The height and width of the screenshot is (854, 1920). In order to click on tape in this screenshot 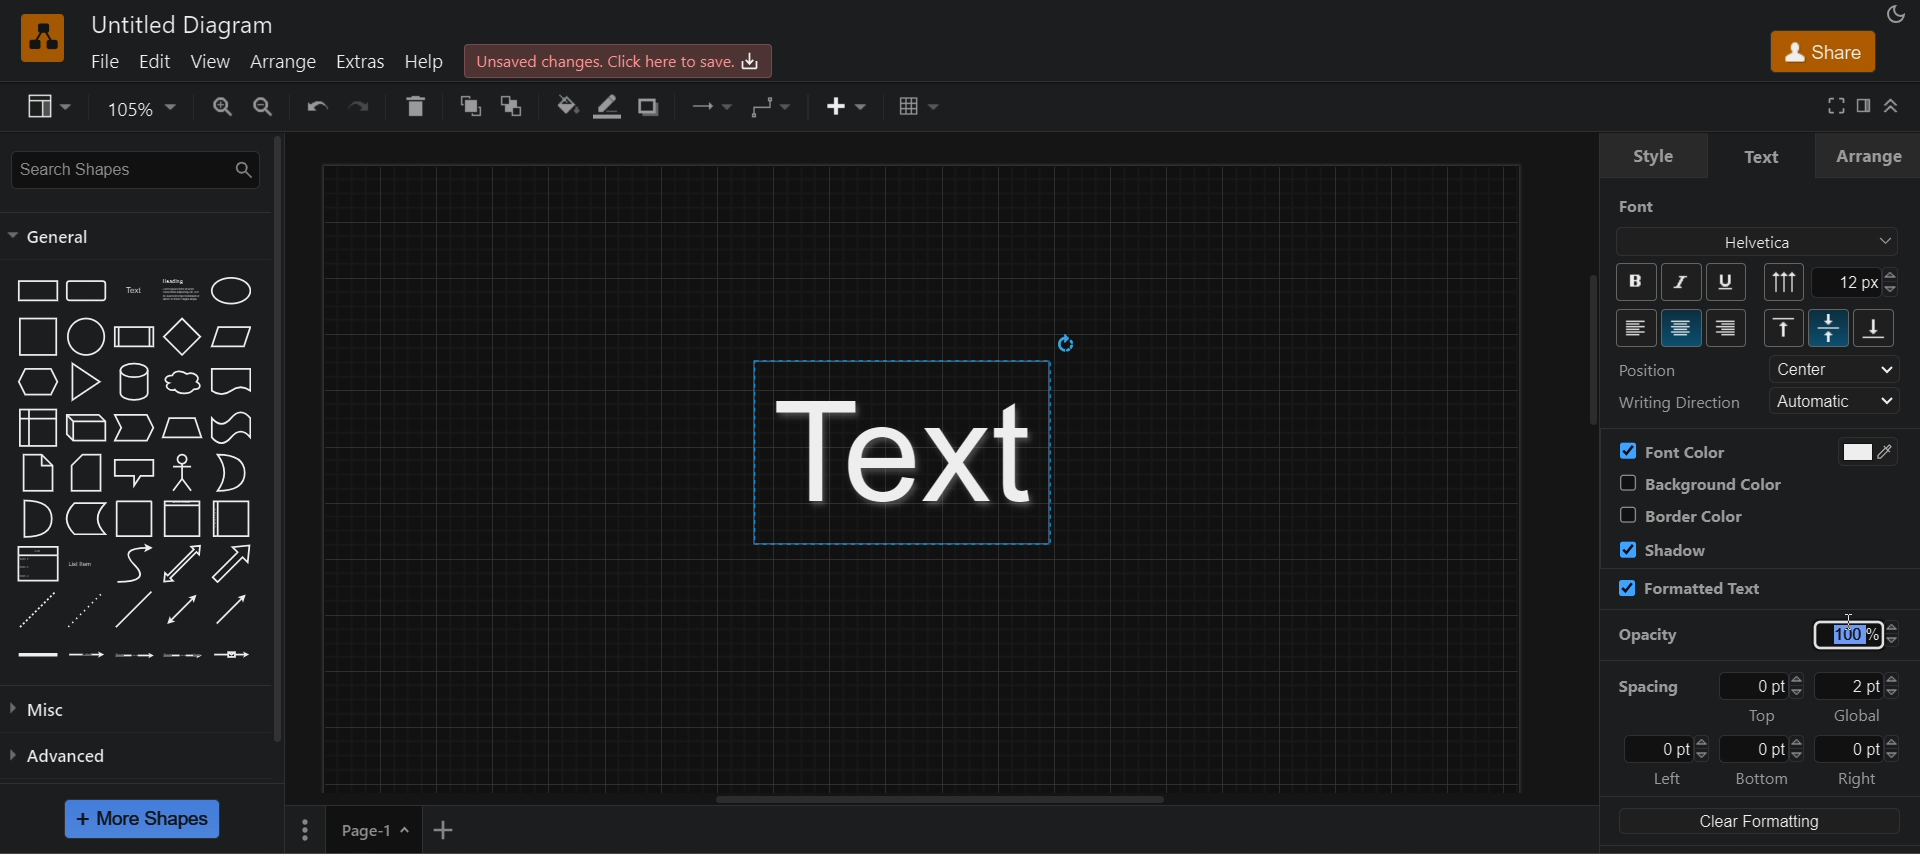, I will do `click(233, 428)`.